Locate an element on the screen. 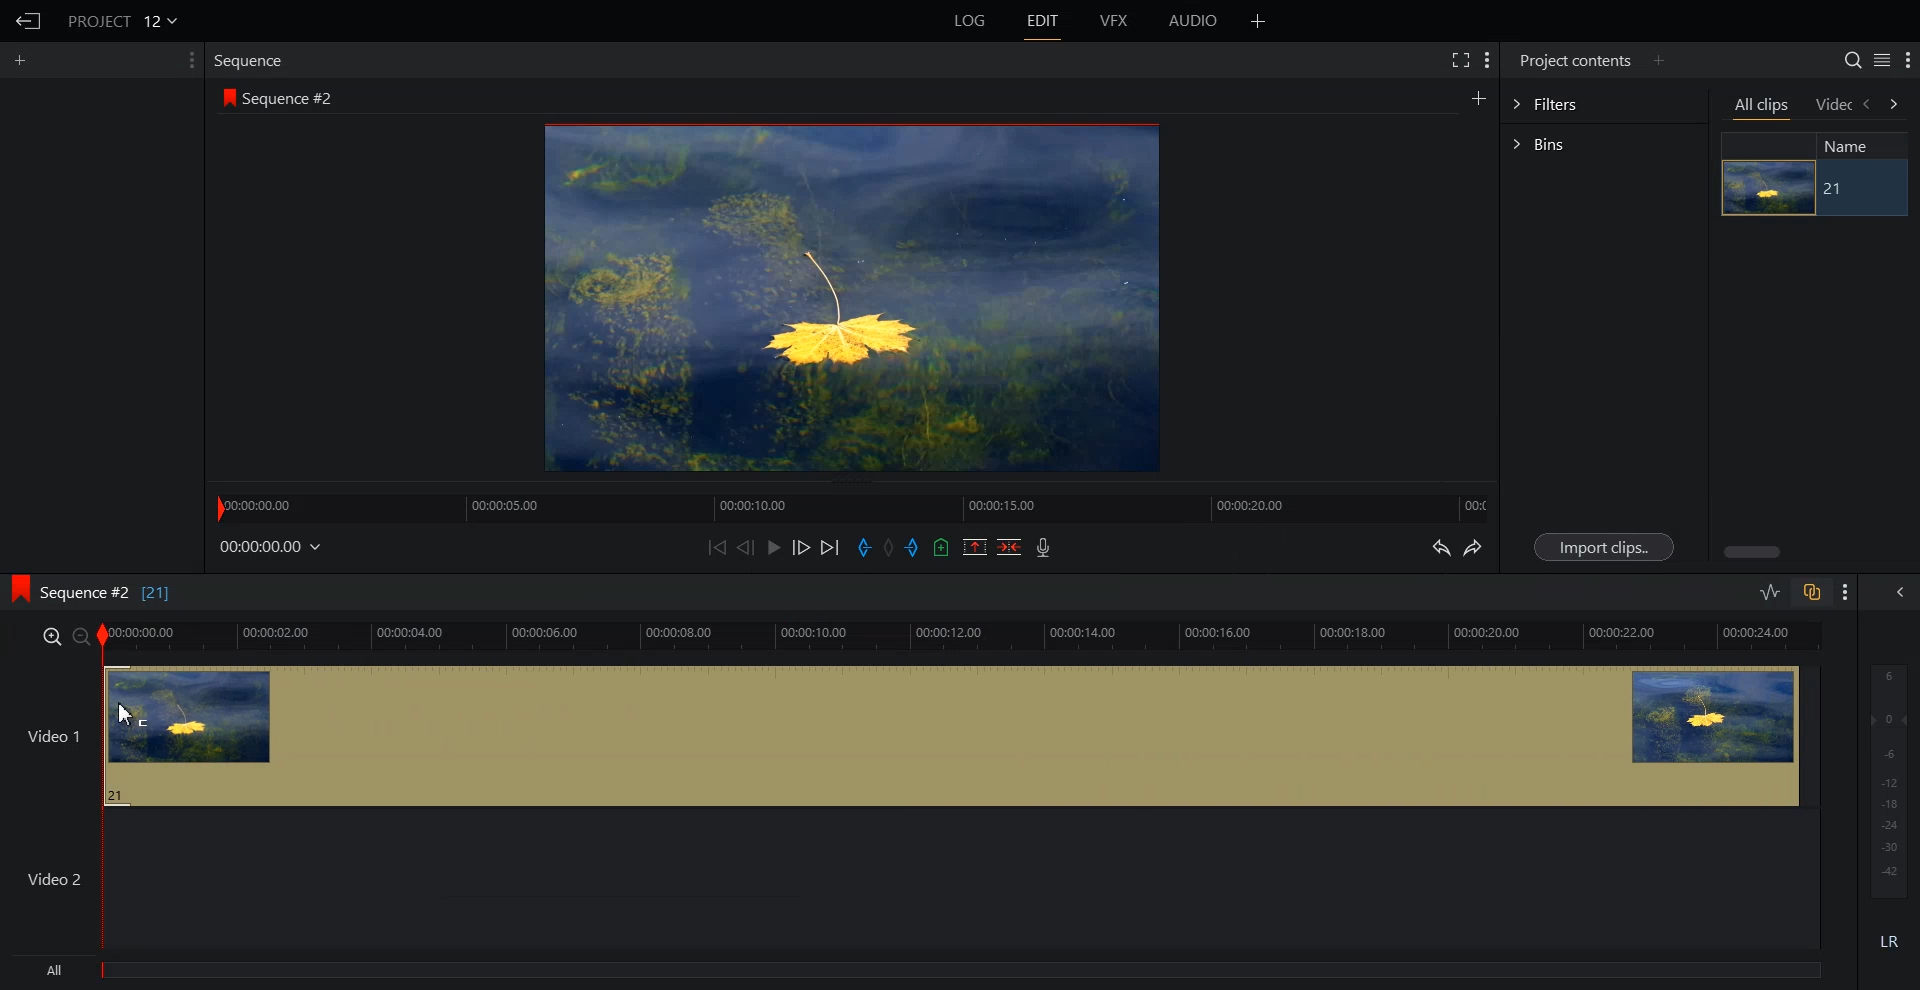 Image resolution: width=1920 pixels, height=990 pixels. Mute is located at coordinates (1890, 941).